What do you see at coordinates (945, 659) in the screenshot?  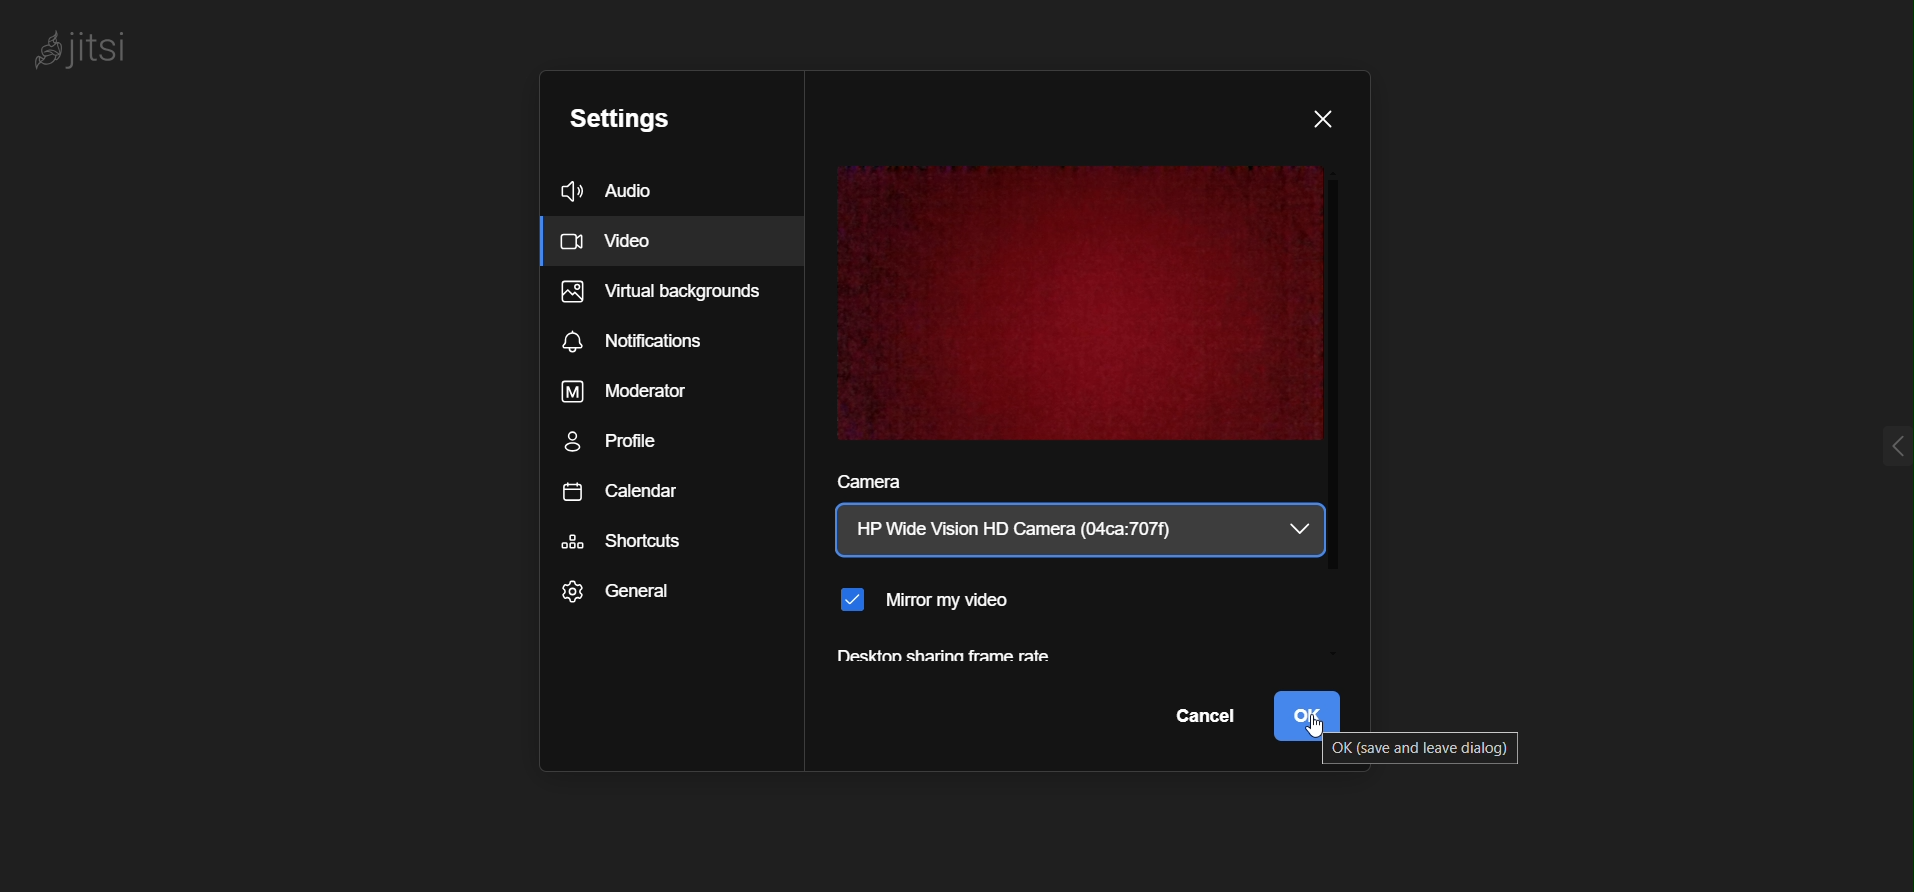 I see `desktop sharing frame rate` at bounding box center [945, 659].